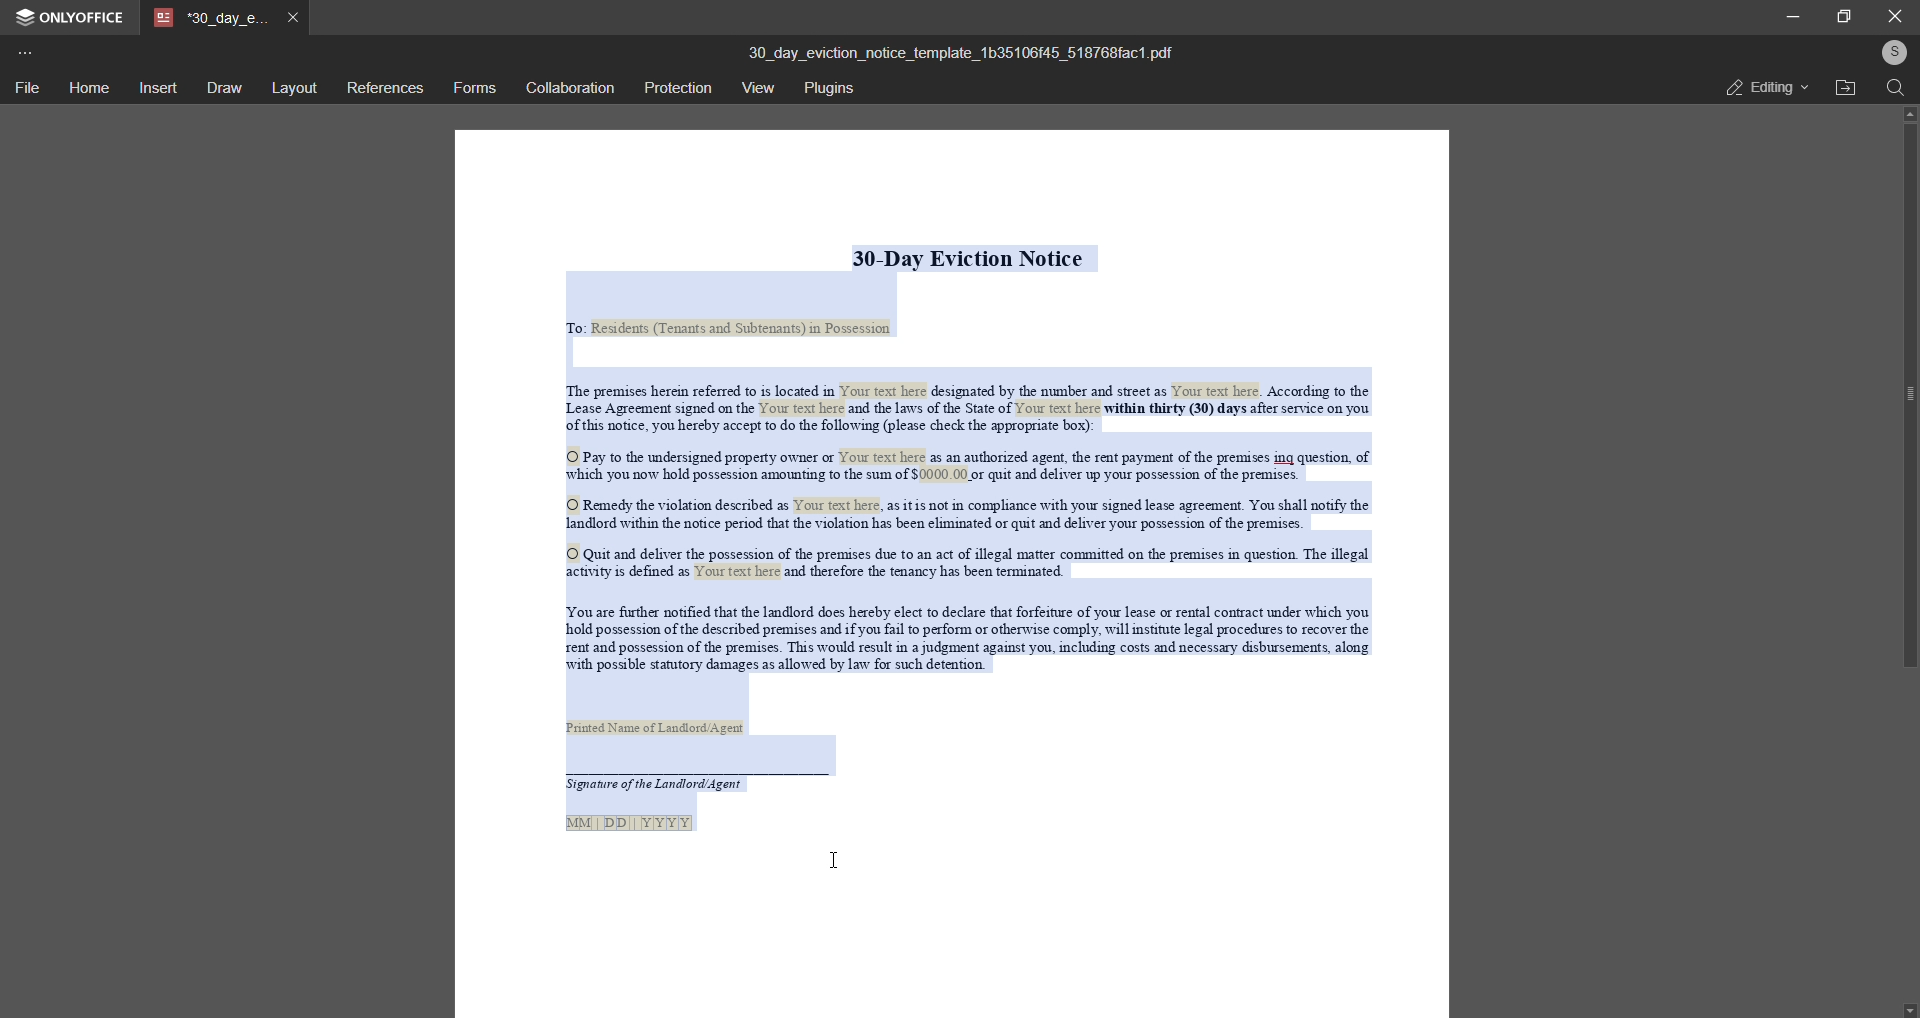 This screenshot has width=1920, height=1018. I want to click on minimize, so click(1790, 16).